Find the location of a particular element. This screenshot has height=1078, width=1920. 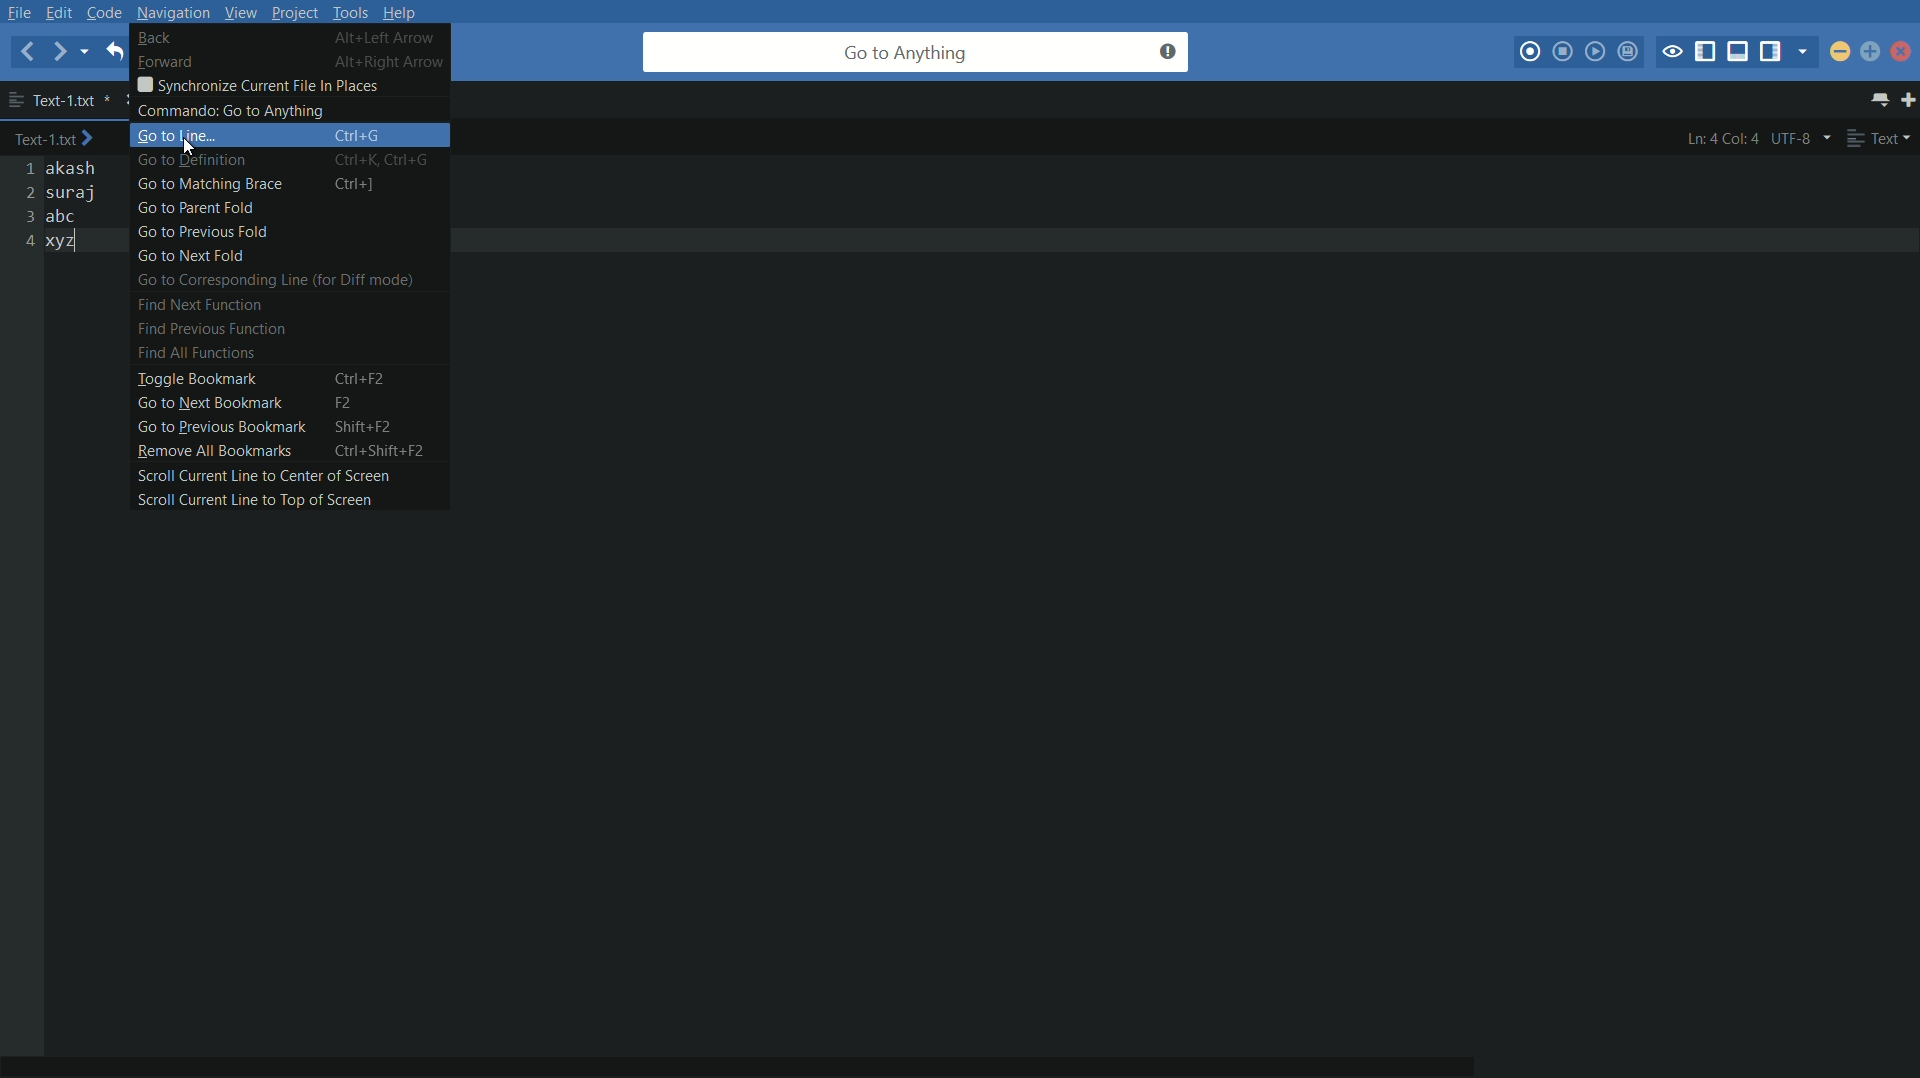

navigation is located at coordinates (173, 12).